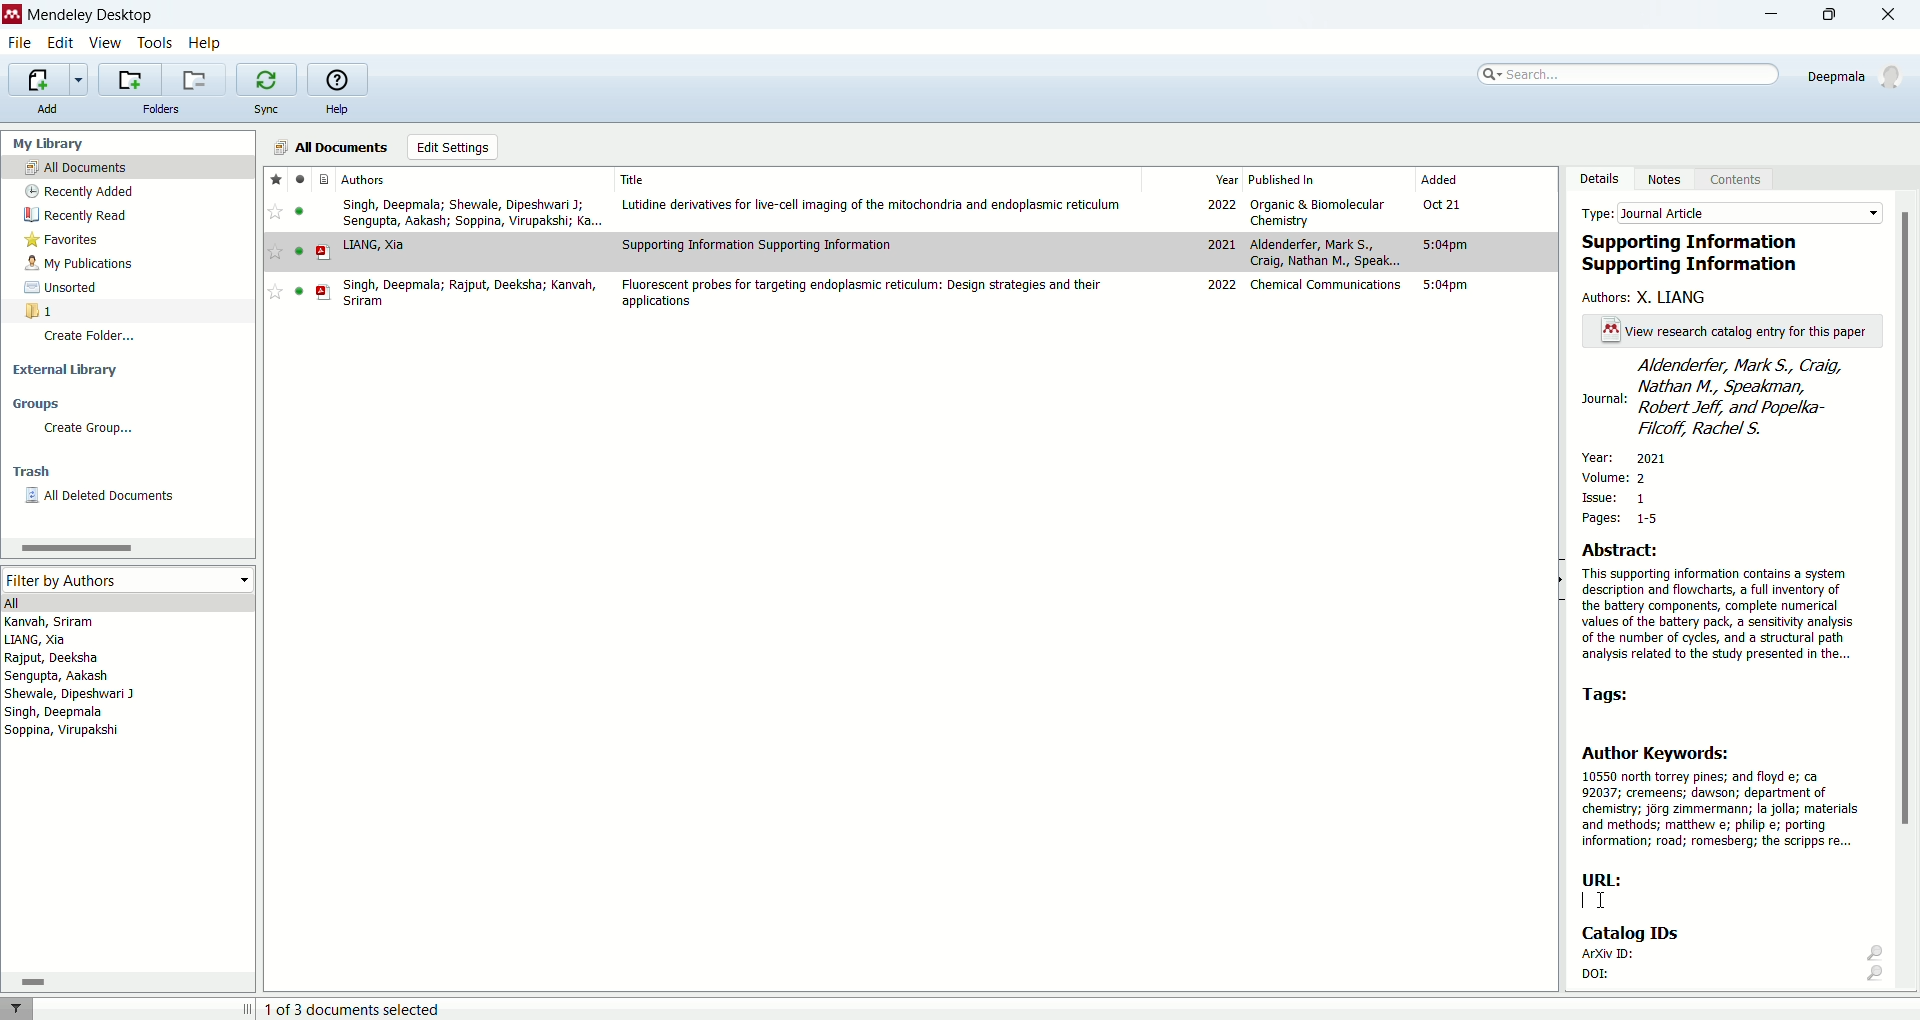 Image resolution: width=1920 pixels, height=1020 pixels. Describe the element at coordinates (1318, 213) in the screenshot. I see `Organic & Biomolecular Chemistry` at that location.